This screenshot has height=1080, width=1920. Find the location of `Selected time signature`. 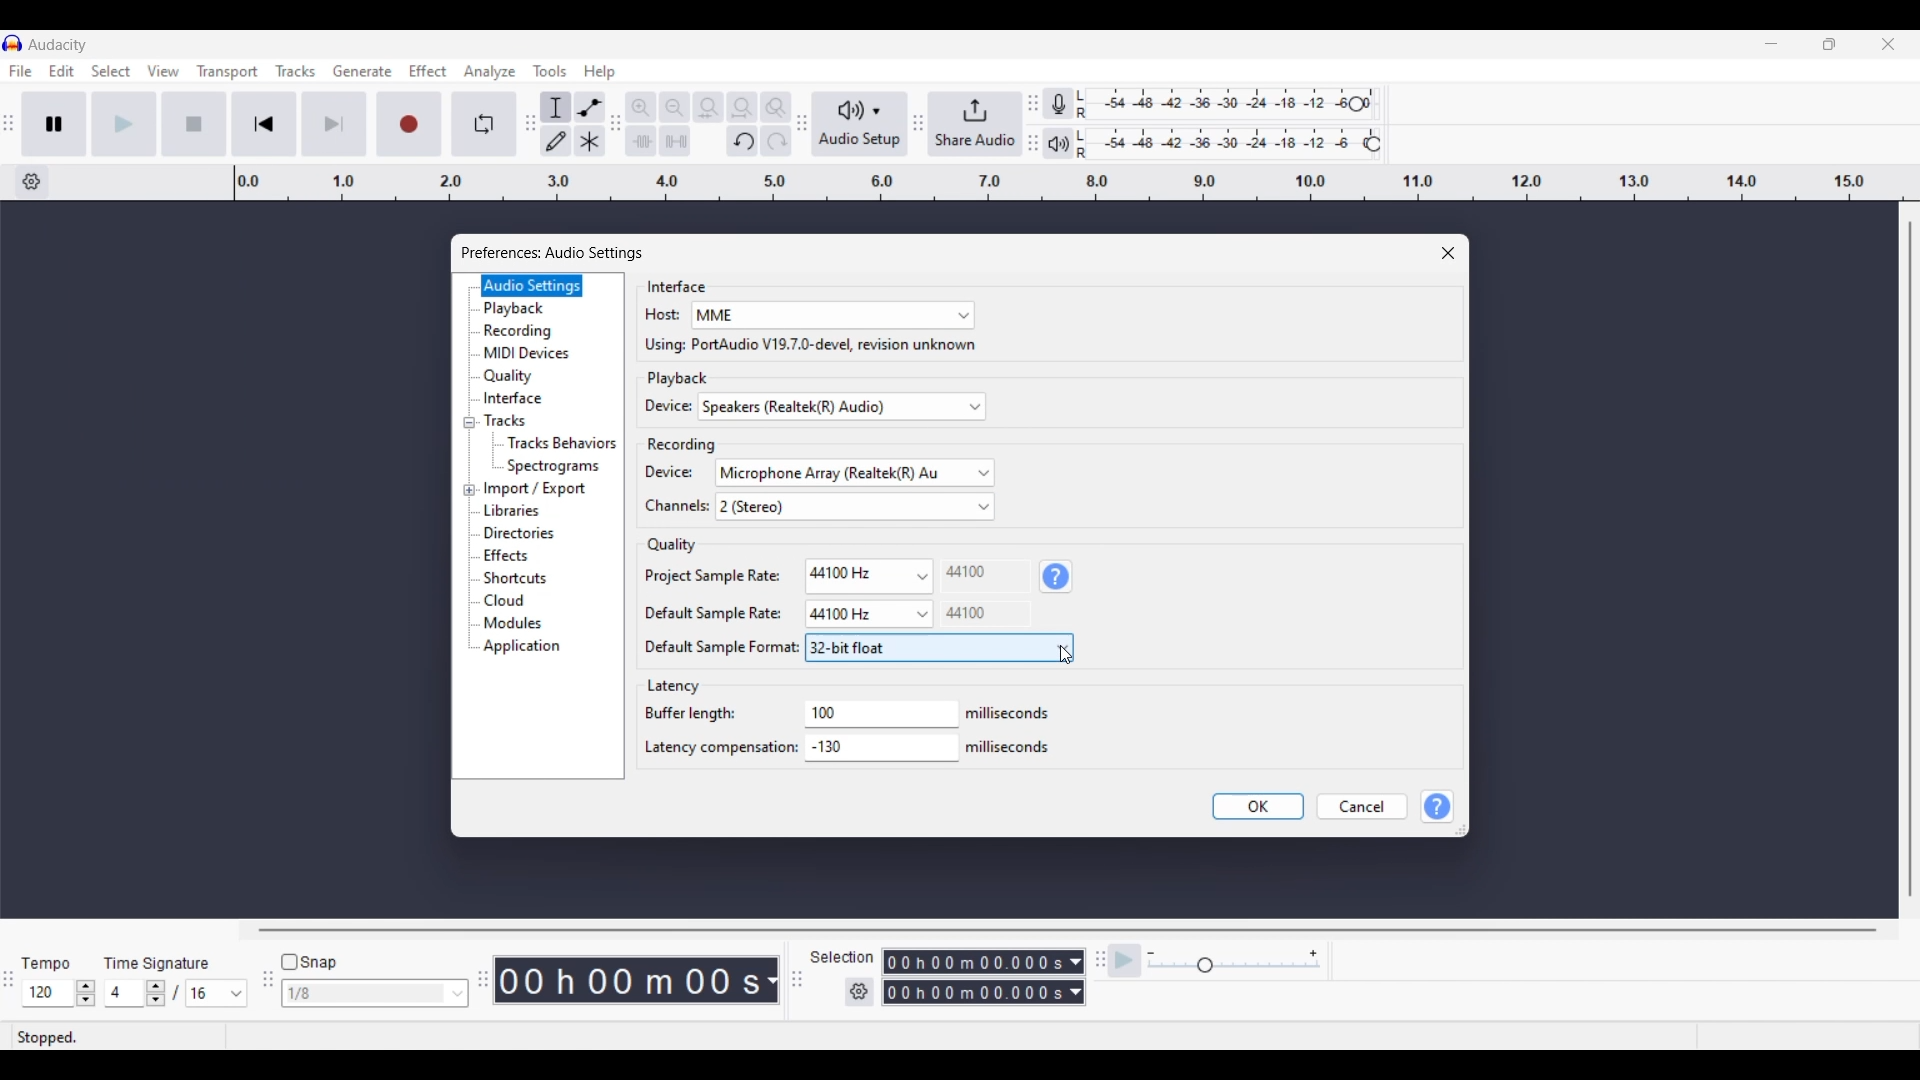

Selected time signature is located at coordinates (126, 994).